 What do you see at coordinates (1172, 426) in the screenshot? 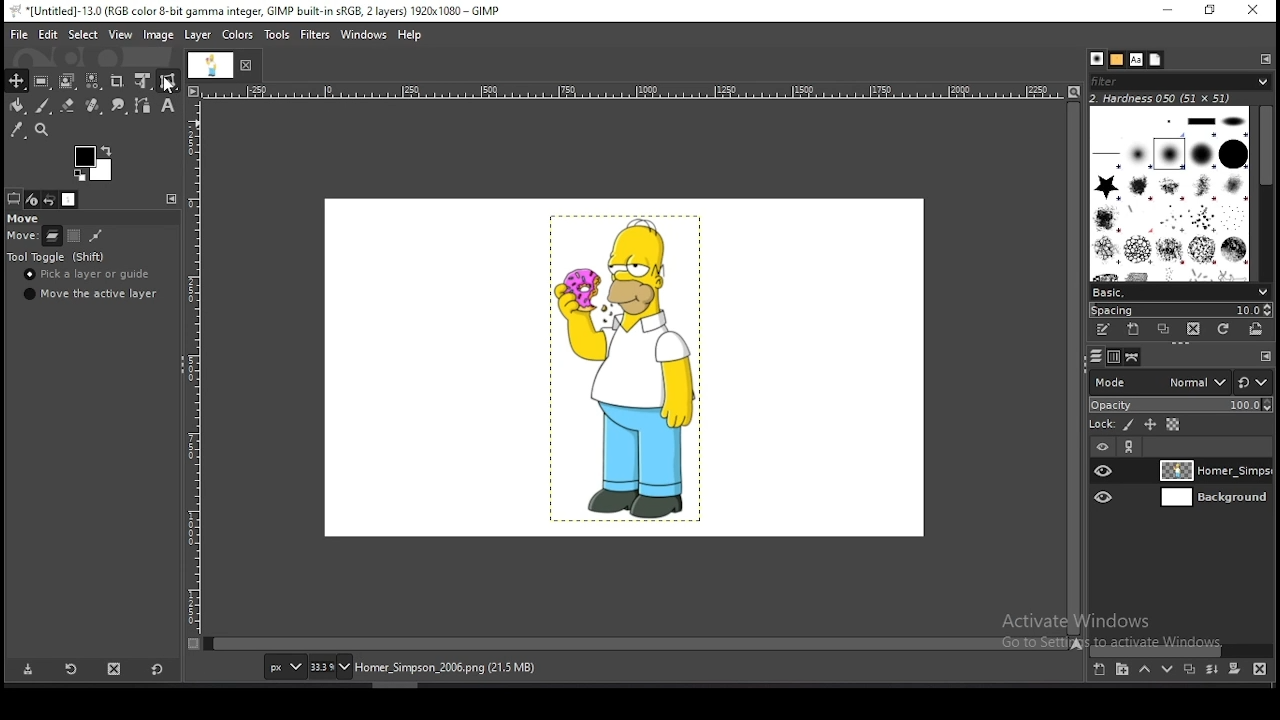
I see `lock alpha channel` at bounding box center [1172, 426].